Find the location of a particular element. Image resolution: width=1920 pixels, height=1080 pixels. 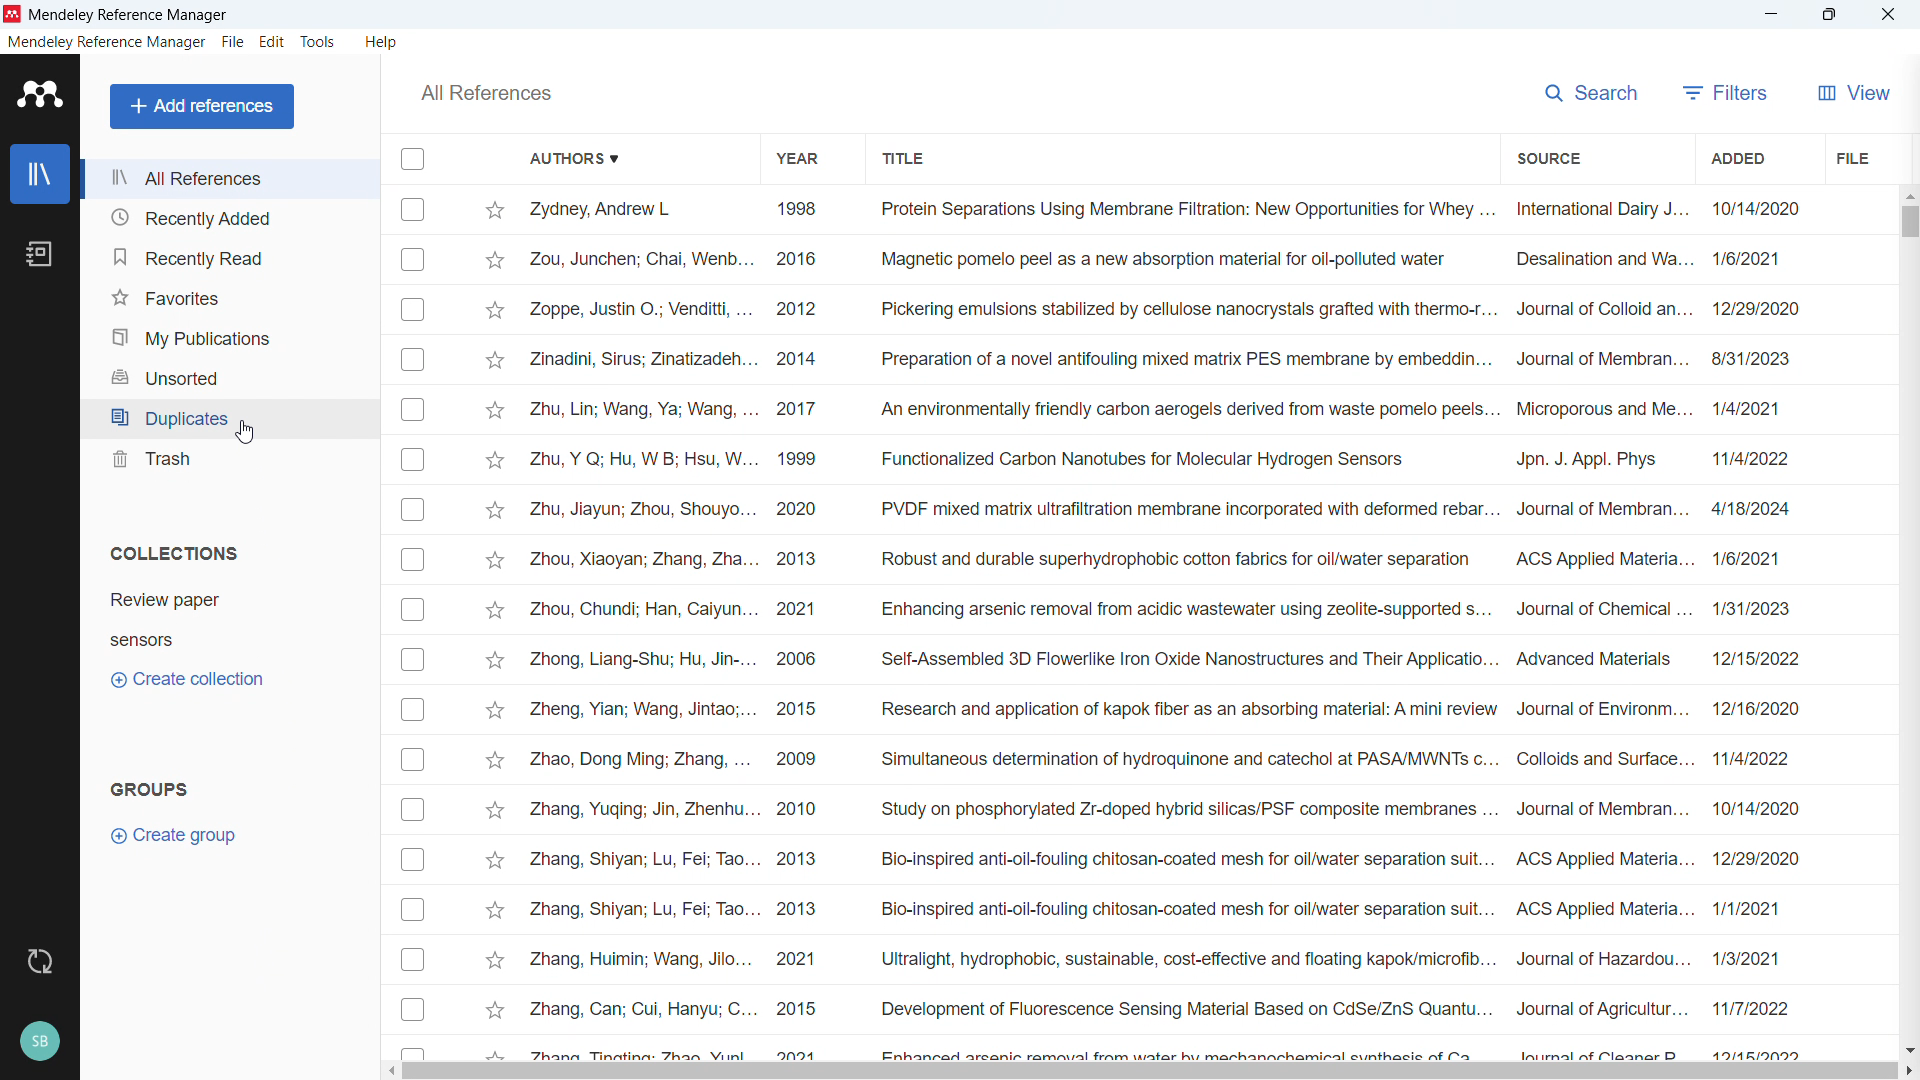

Collection 2  is located at coordinates (145, 640).